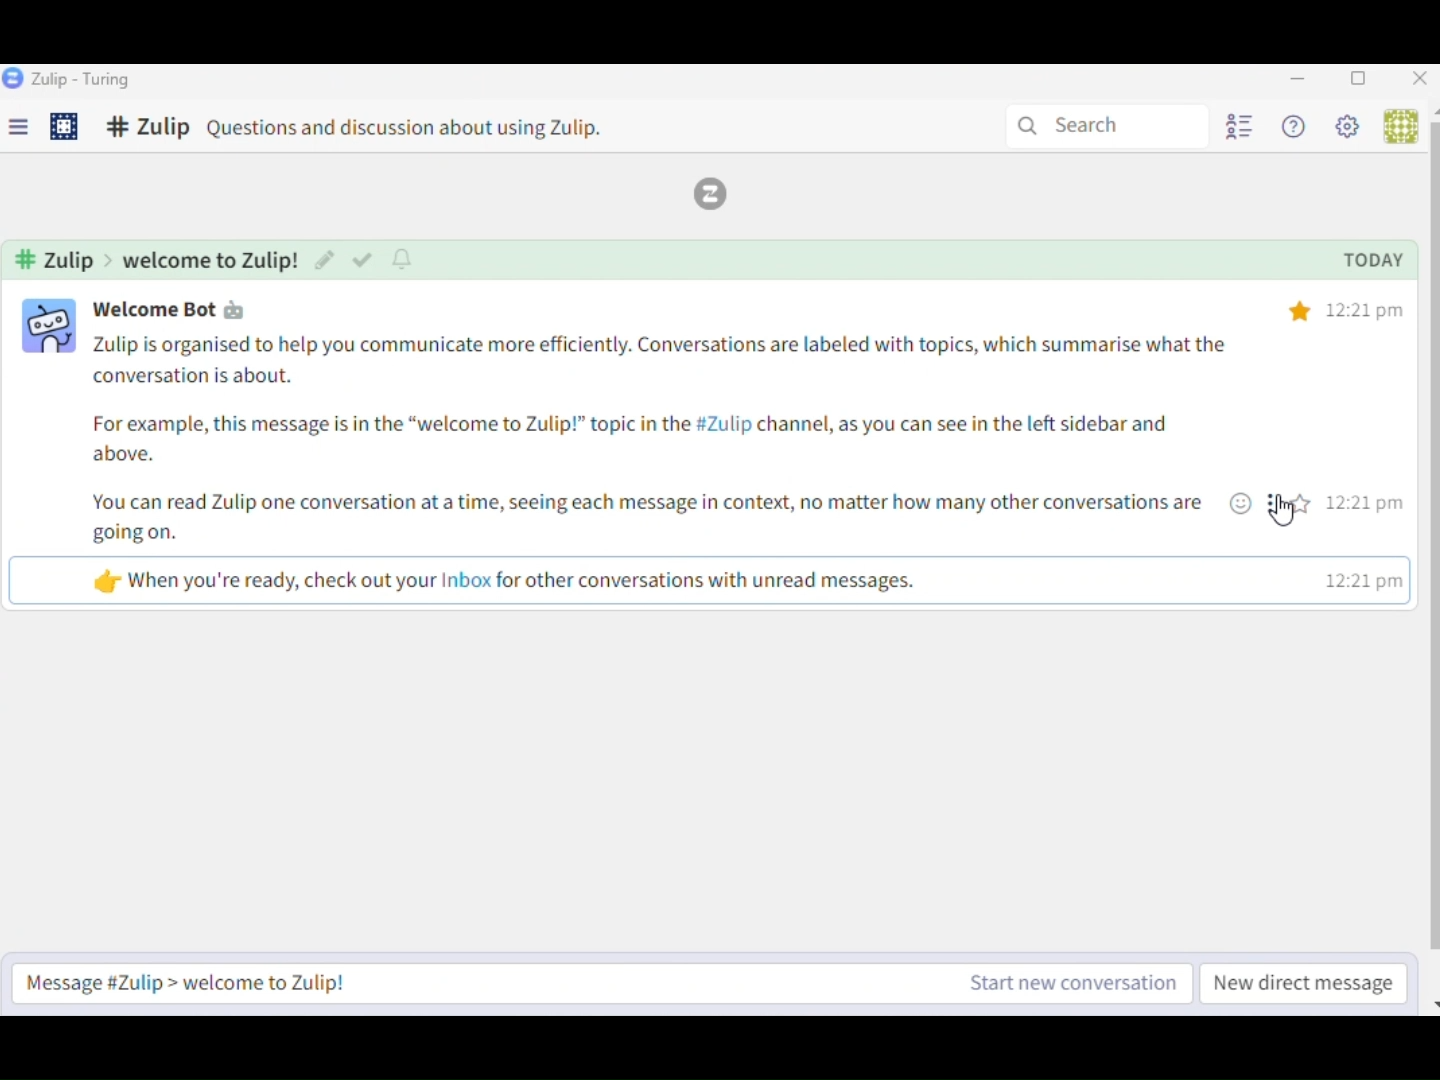 The height and width of the screenshot is (1080, 1440). Describe the element at coordinates (1431, 110) in the screenshot. I see `Up` at that location.